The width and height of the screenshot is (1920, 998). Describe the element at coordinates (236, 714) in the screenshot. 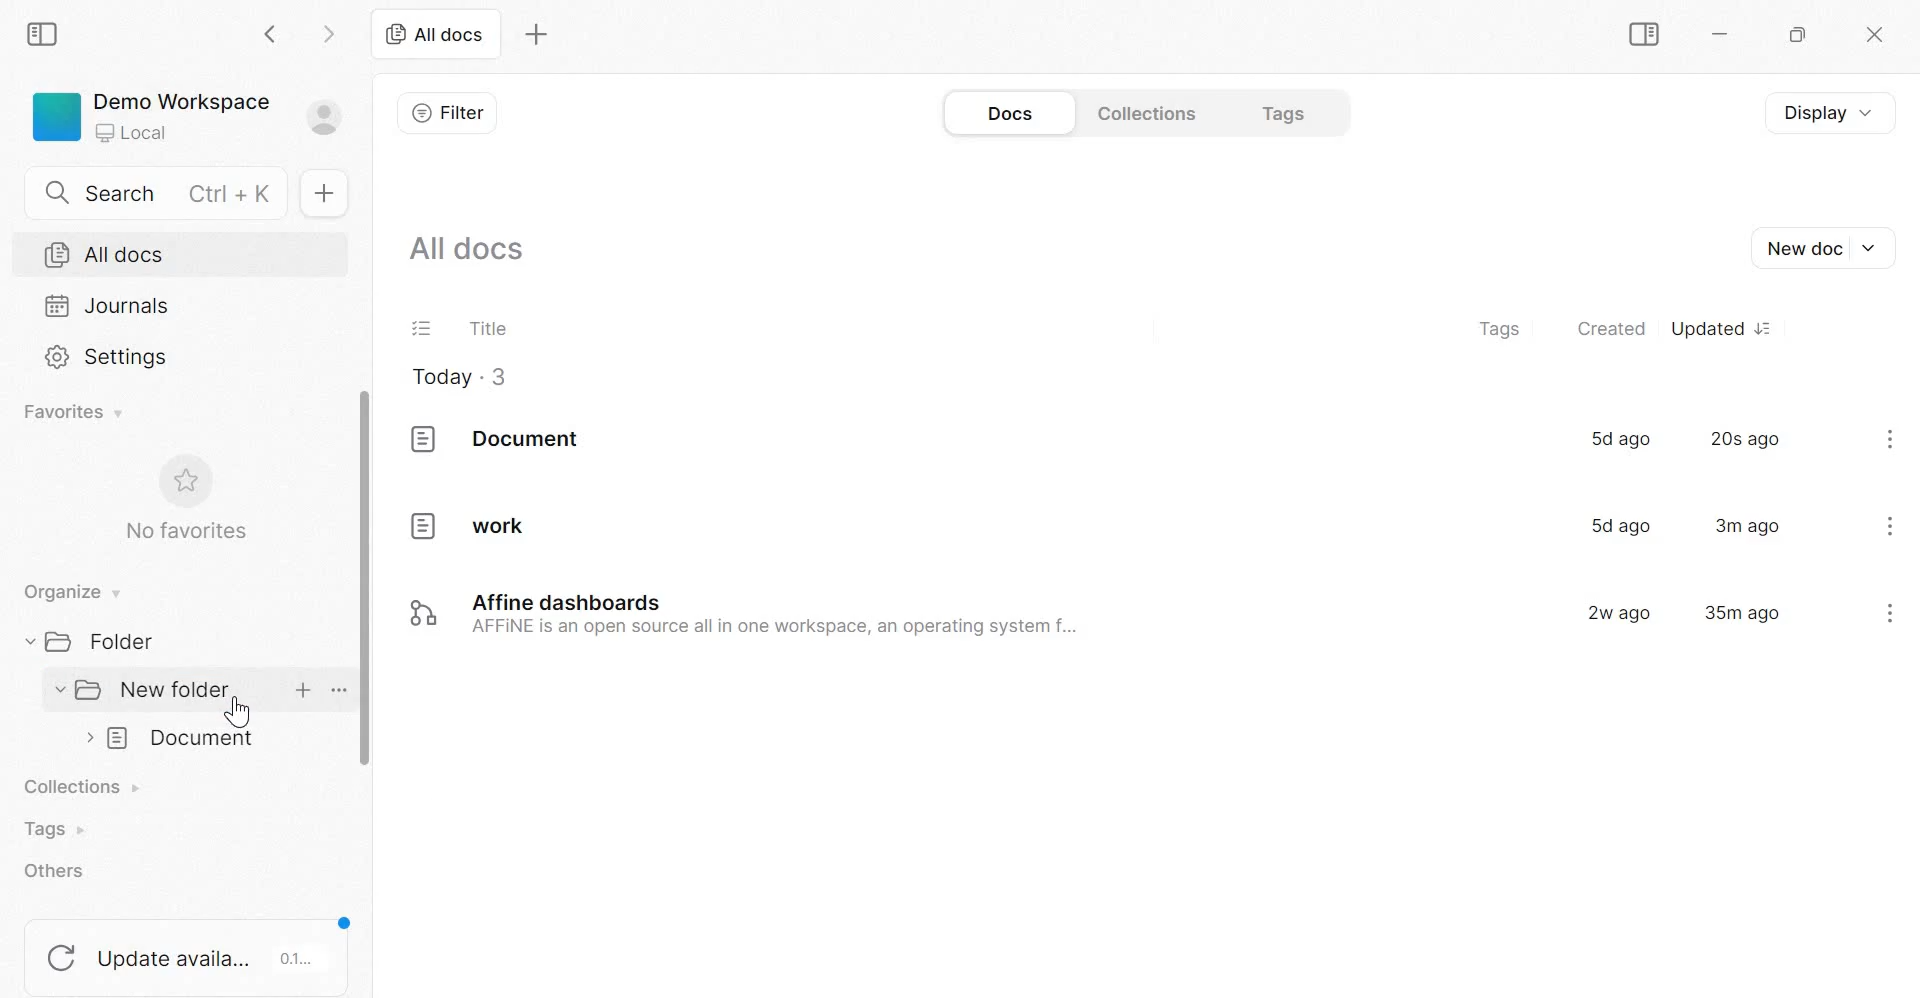

I see `cursor` at that location.